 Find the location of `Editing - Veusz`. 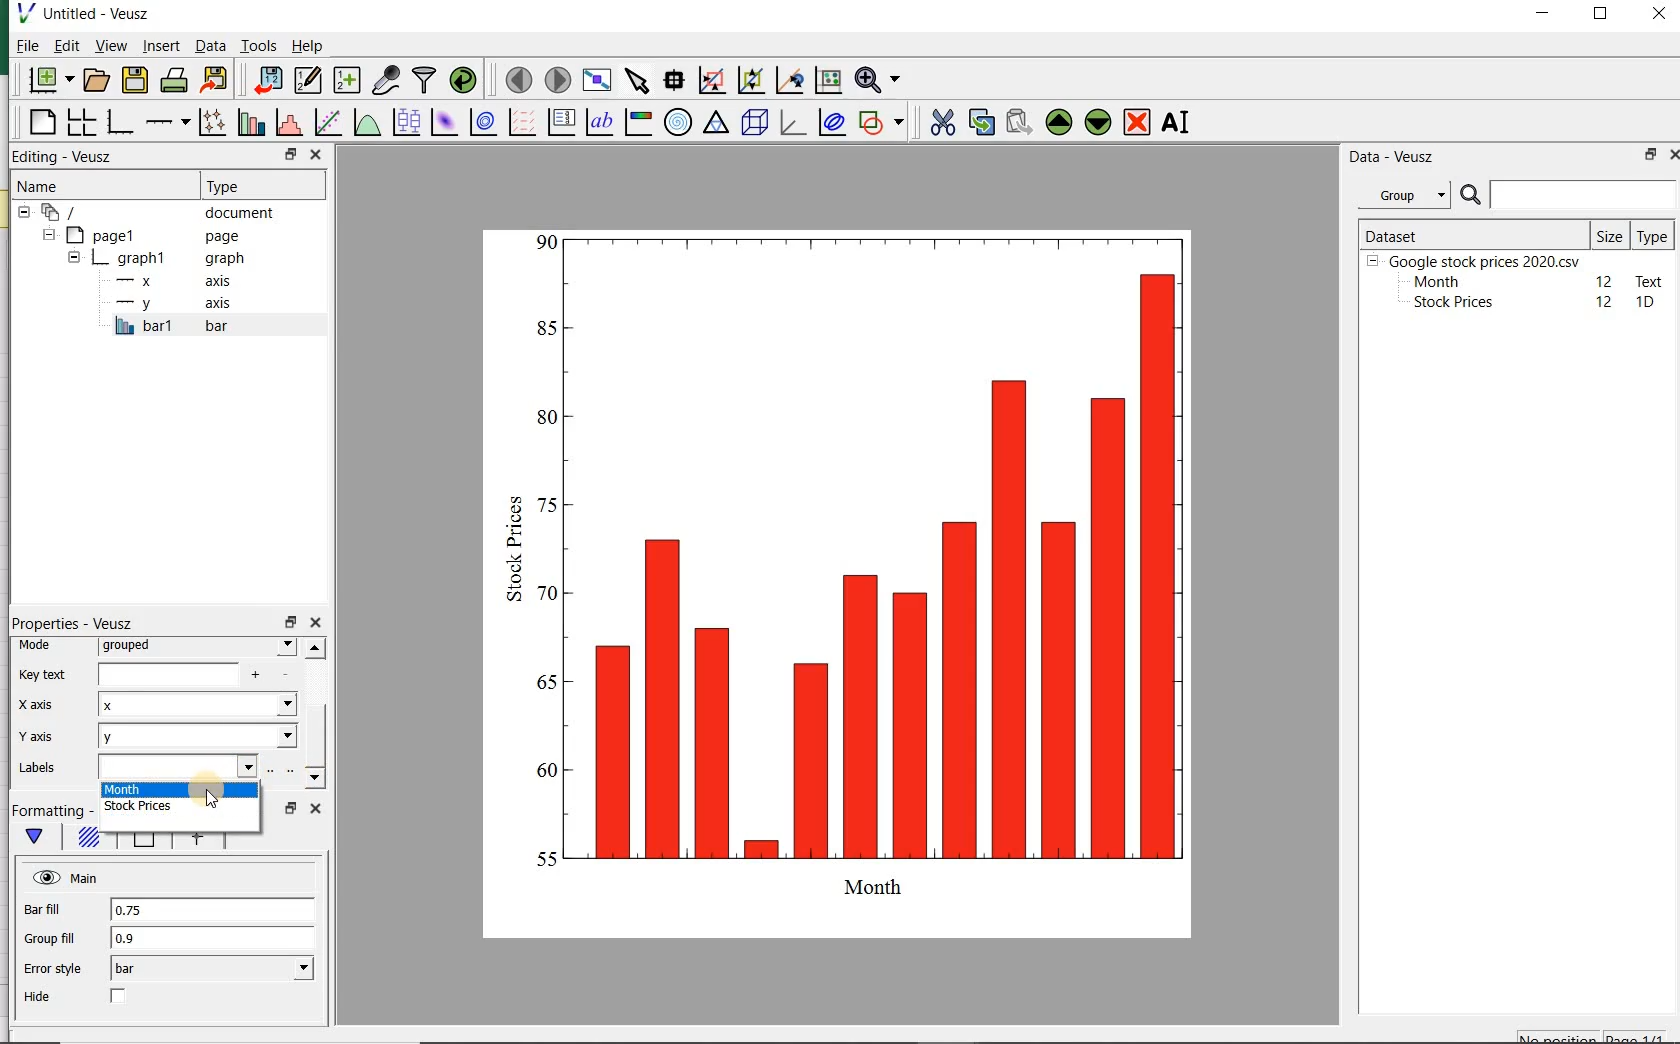

Editing - Veusz is located at coordinates (65, 157).